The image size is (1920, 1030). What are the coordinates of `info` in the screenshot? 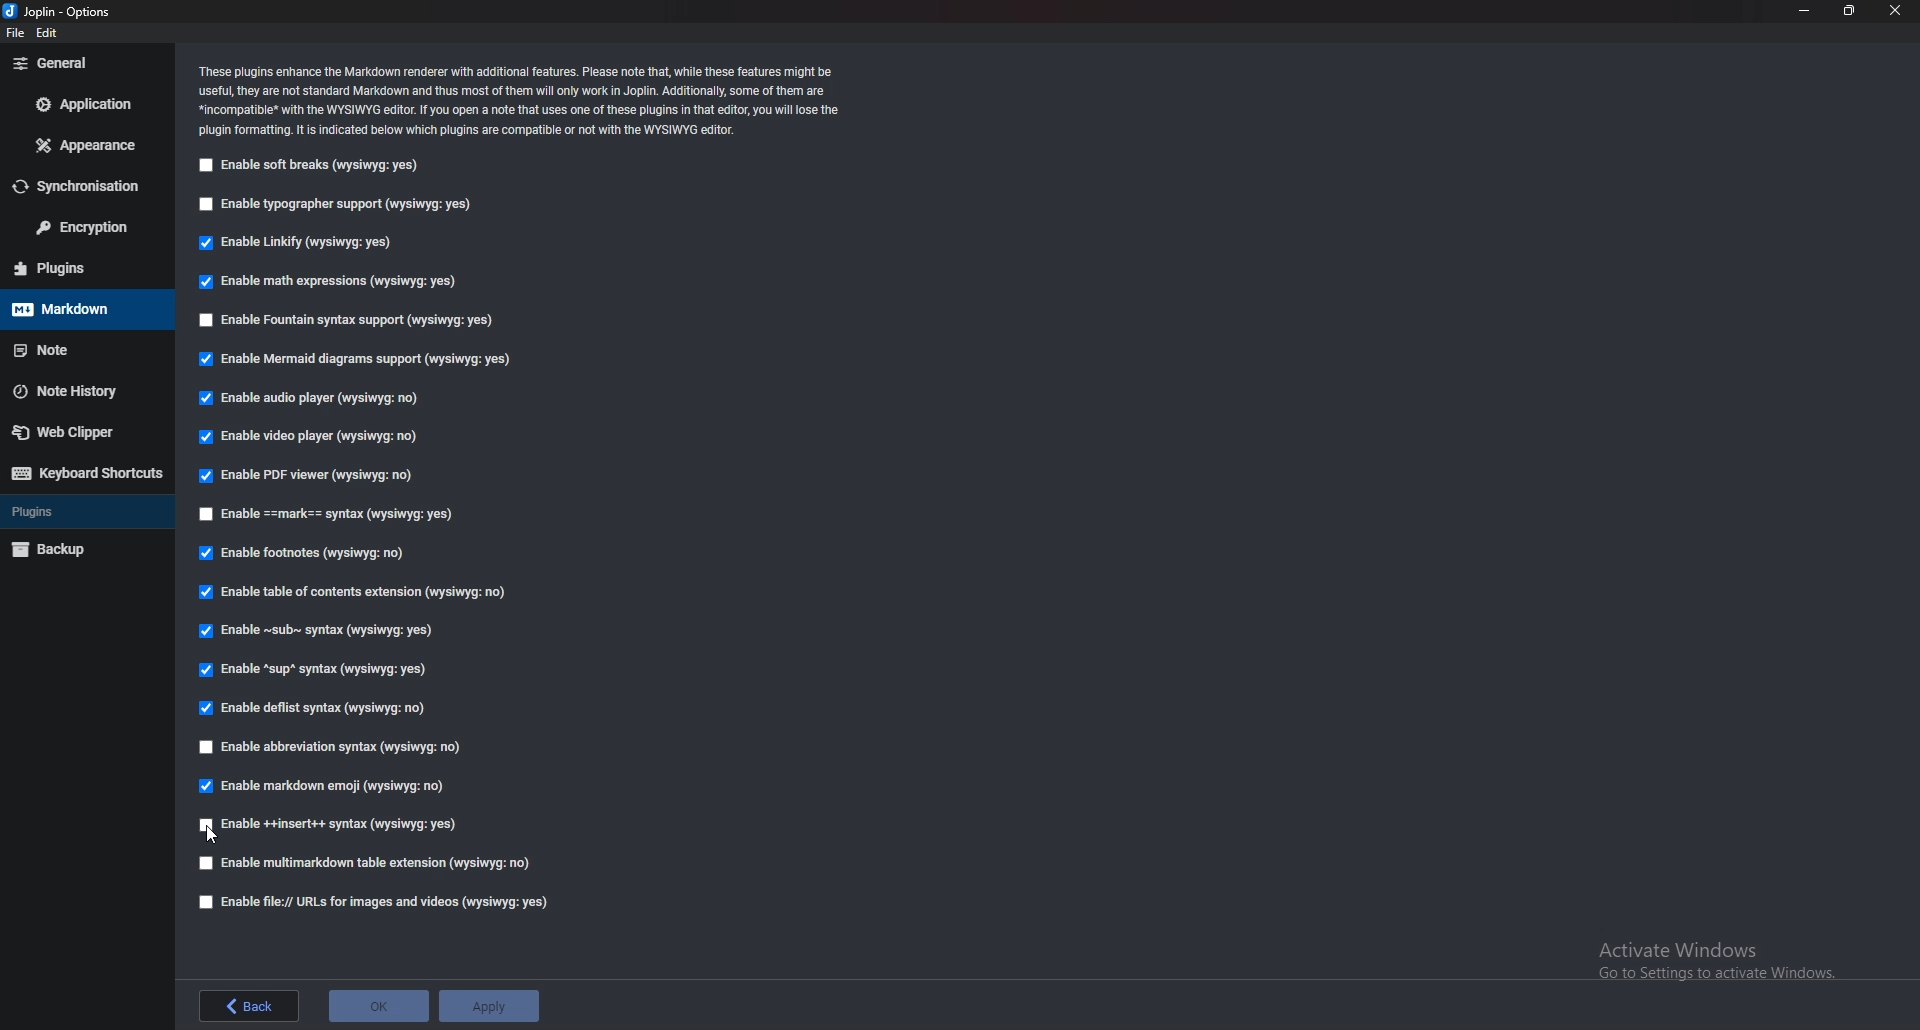 It's located at (524, 98).